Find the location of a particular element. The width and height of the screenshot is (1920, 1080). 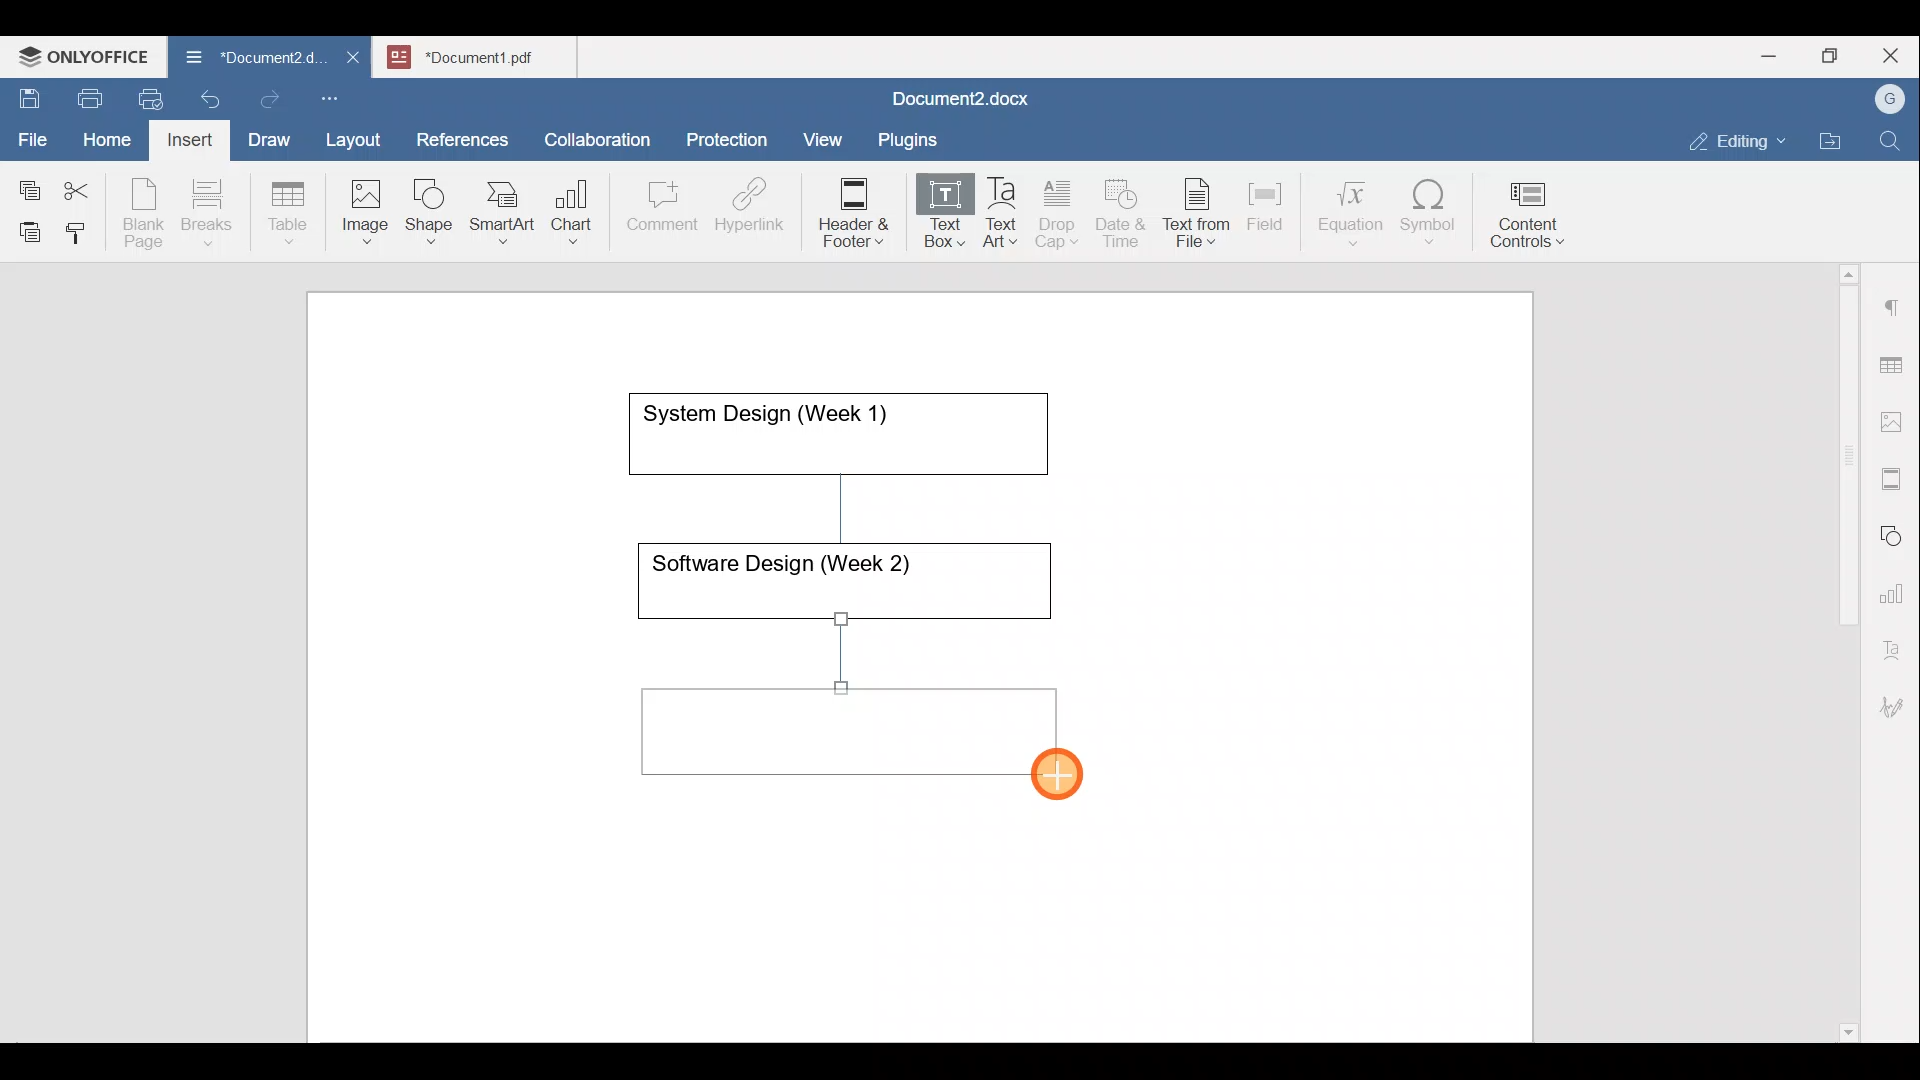

View is located at coordinates (824, 133).